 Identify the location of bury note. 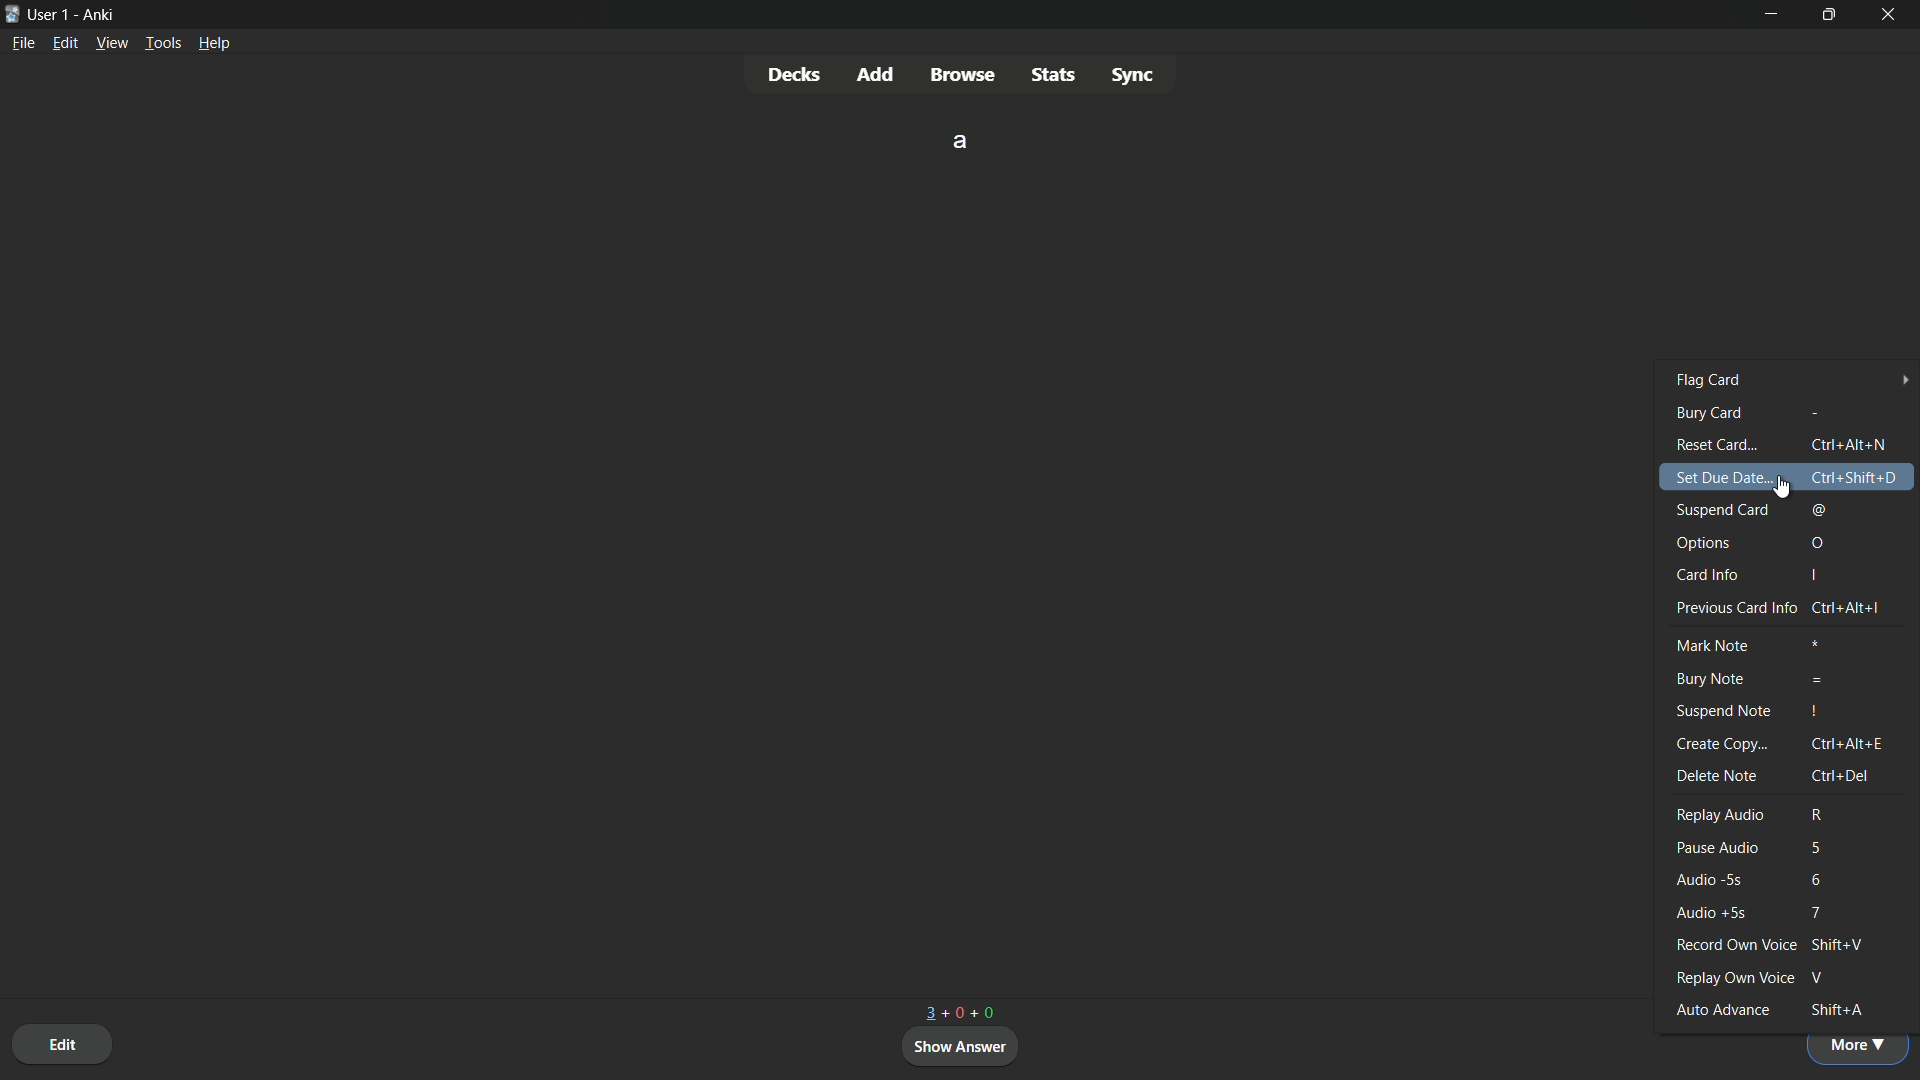
(1710, 679).